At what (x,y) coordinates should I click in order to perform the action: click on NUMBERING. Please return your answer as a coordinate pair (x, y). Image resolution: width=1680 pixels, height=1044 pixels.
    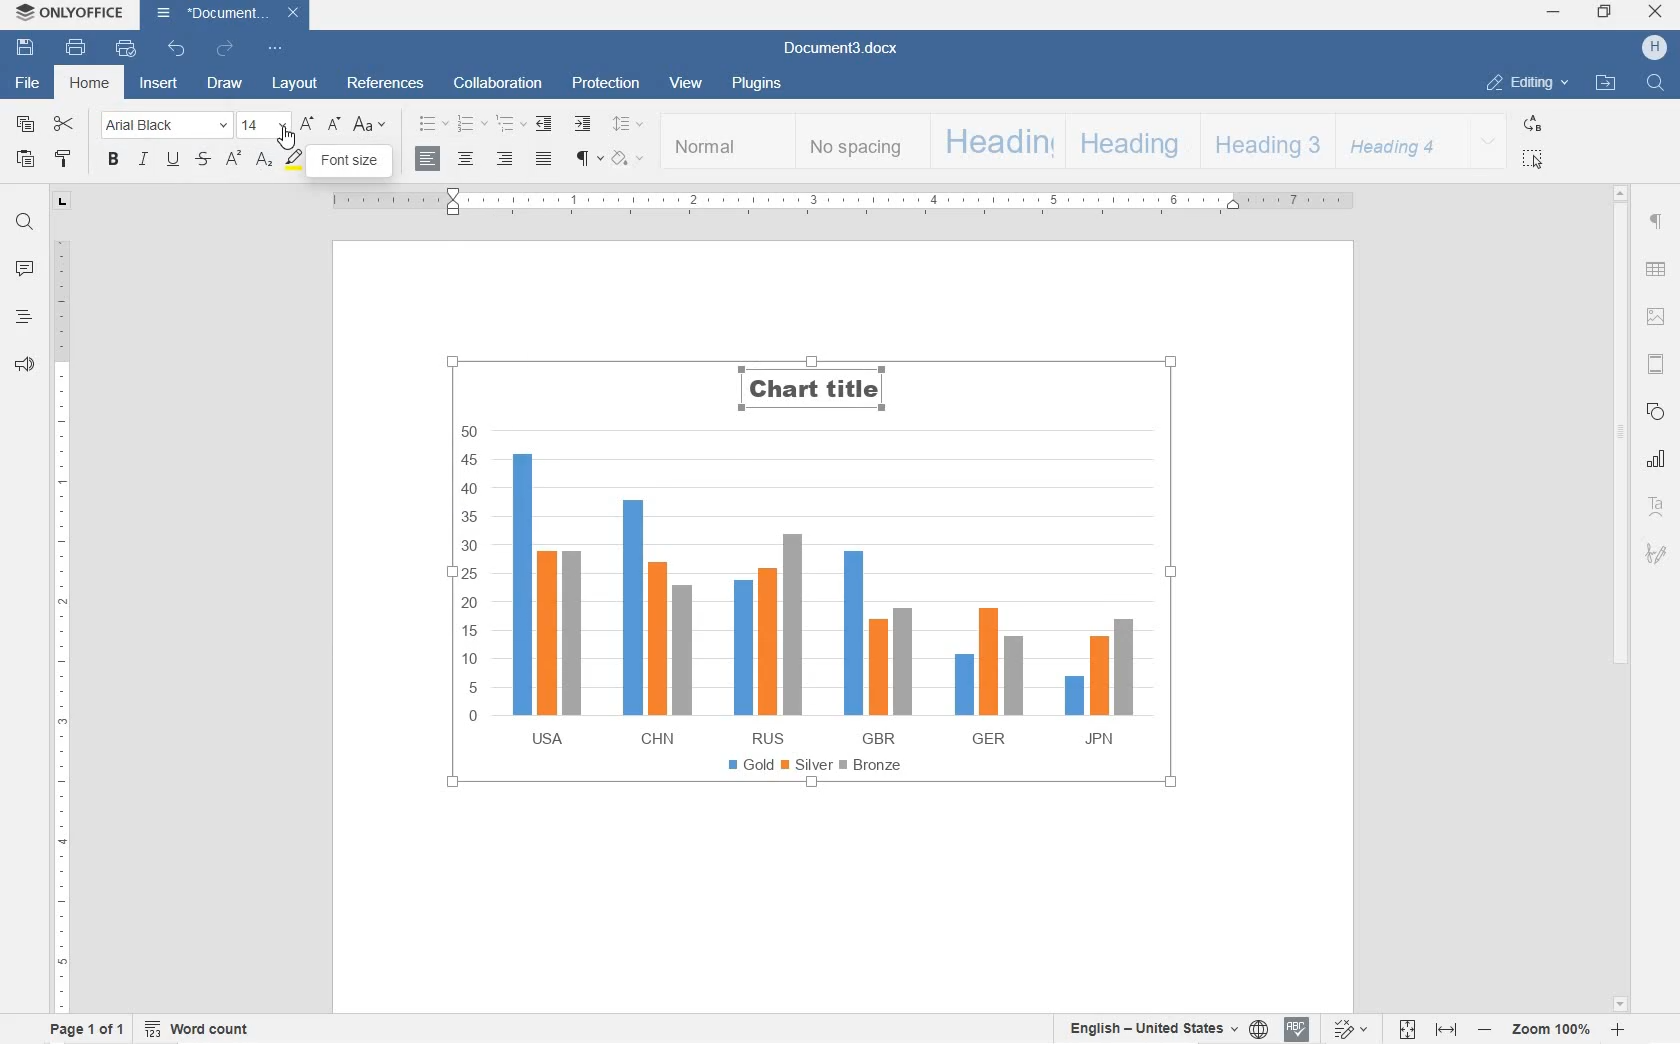
    Looking at the image, I should click on (472, 125).